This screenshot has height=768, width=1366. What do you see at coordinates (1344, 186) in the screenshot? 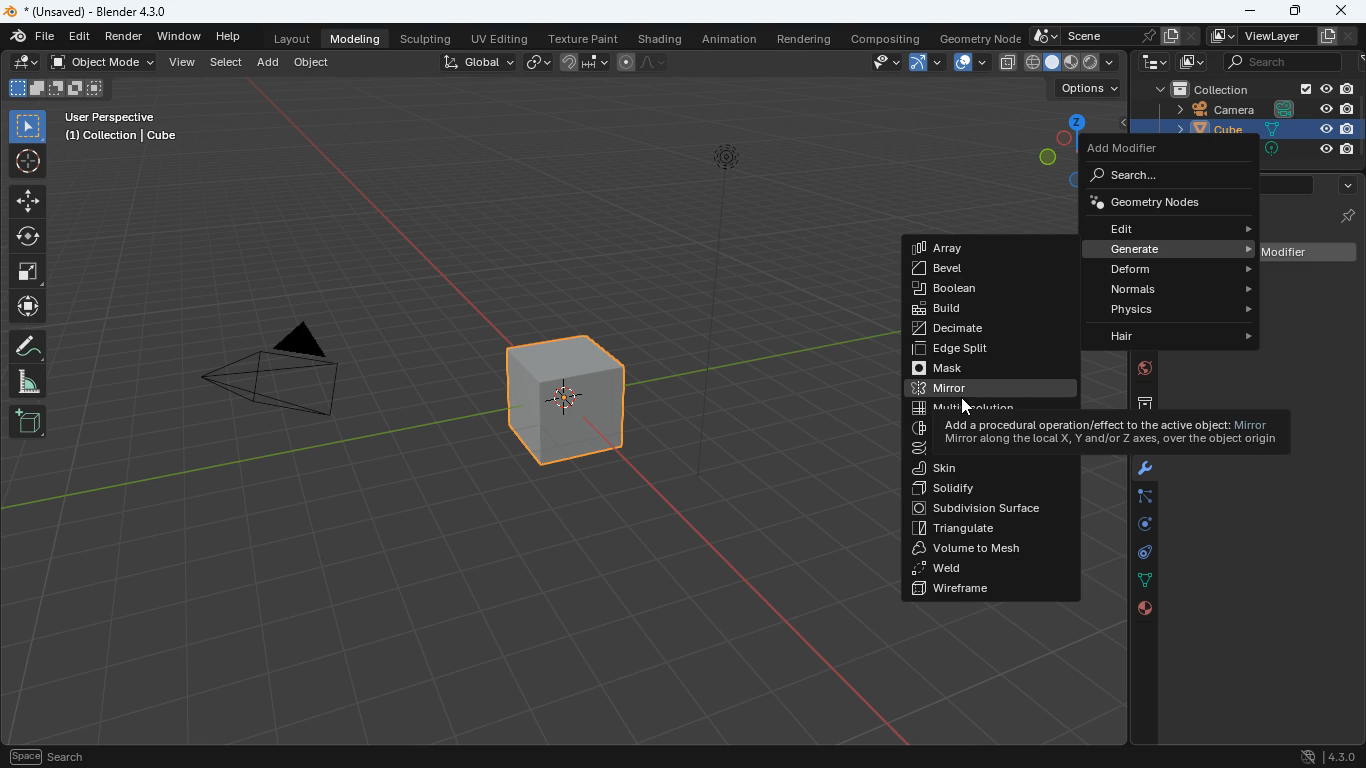
I see `more` at bounding box center [1344, 186].